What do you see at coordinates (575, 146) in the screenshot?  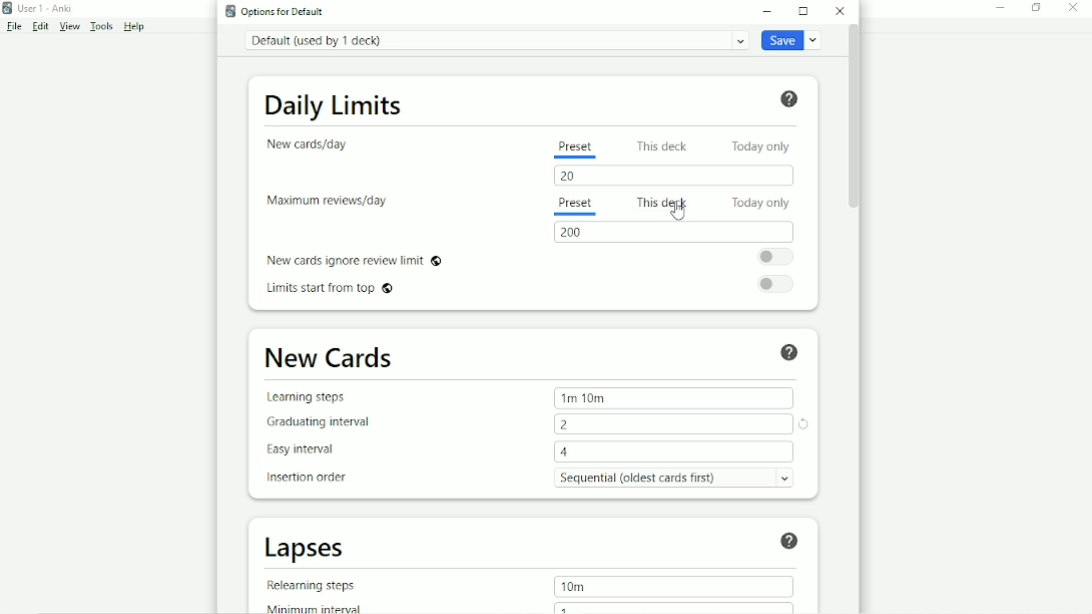 I see `Preset` at bounding box center [575, 146].